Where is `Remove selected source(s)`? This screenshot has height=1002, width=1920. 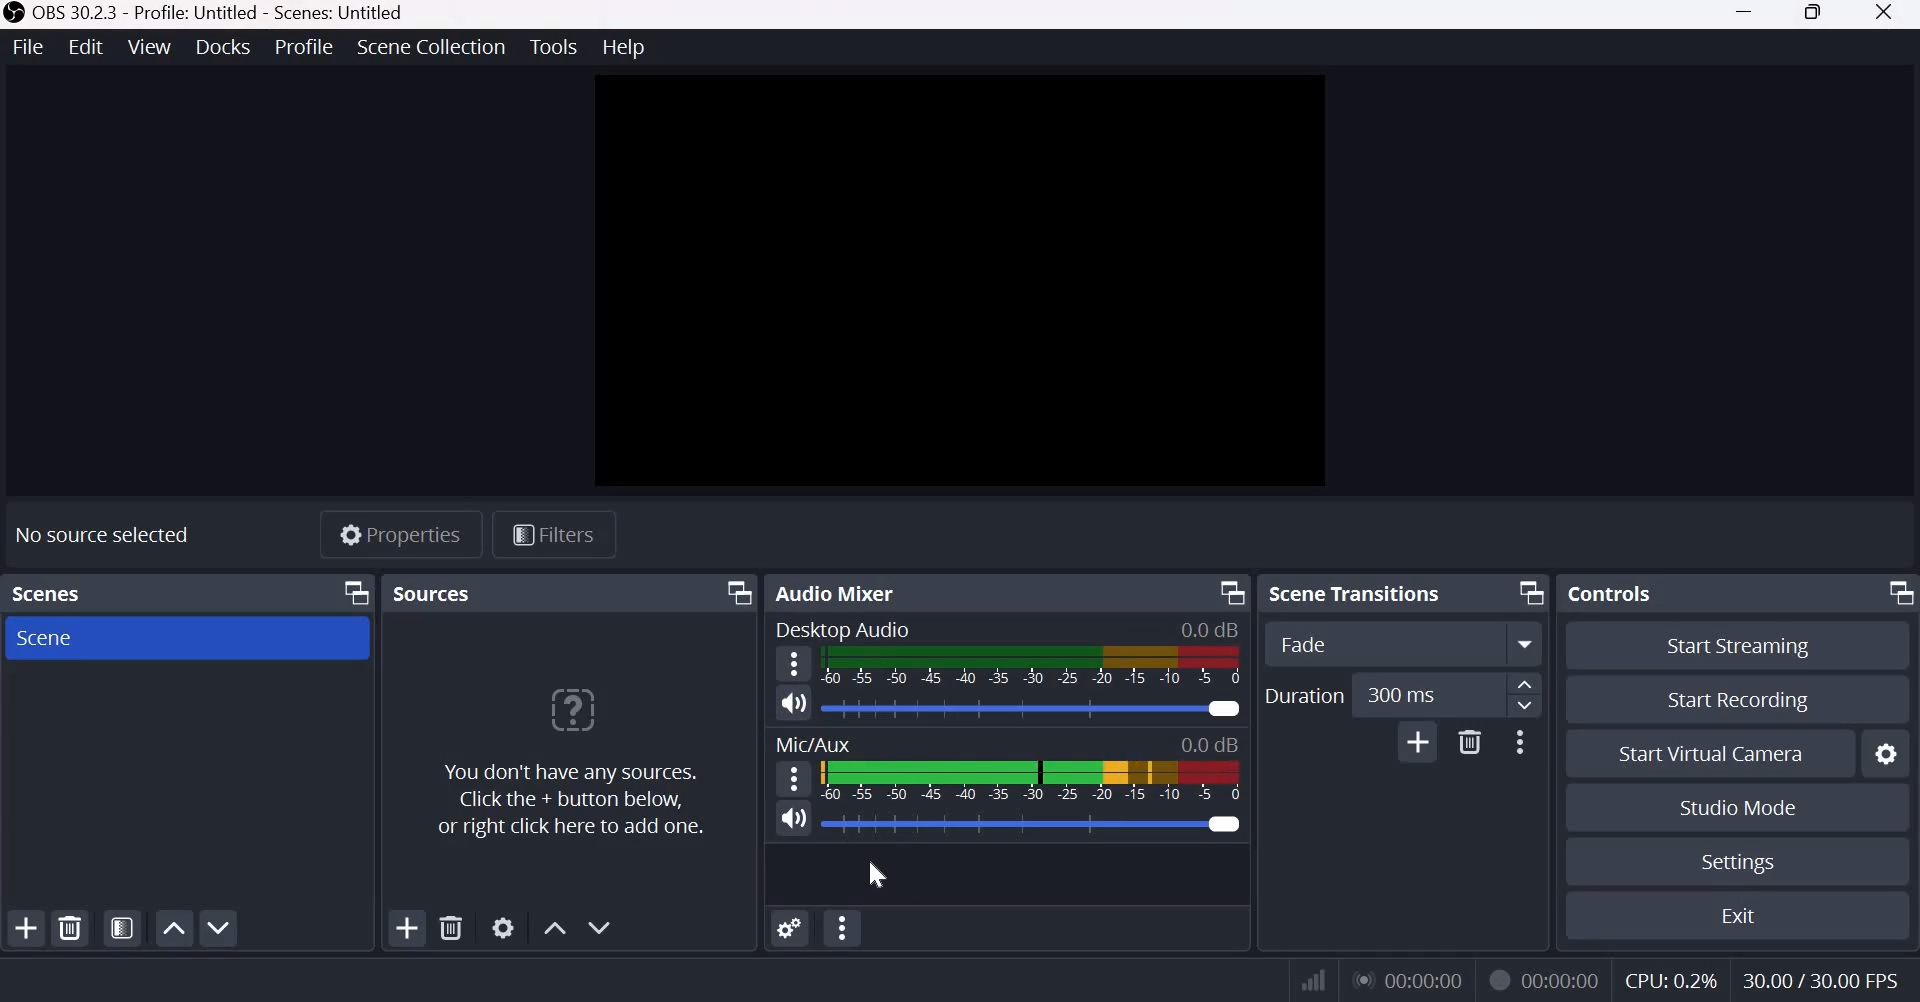
Remove selected source(s) is located at coordinates (453, 929).